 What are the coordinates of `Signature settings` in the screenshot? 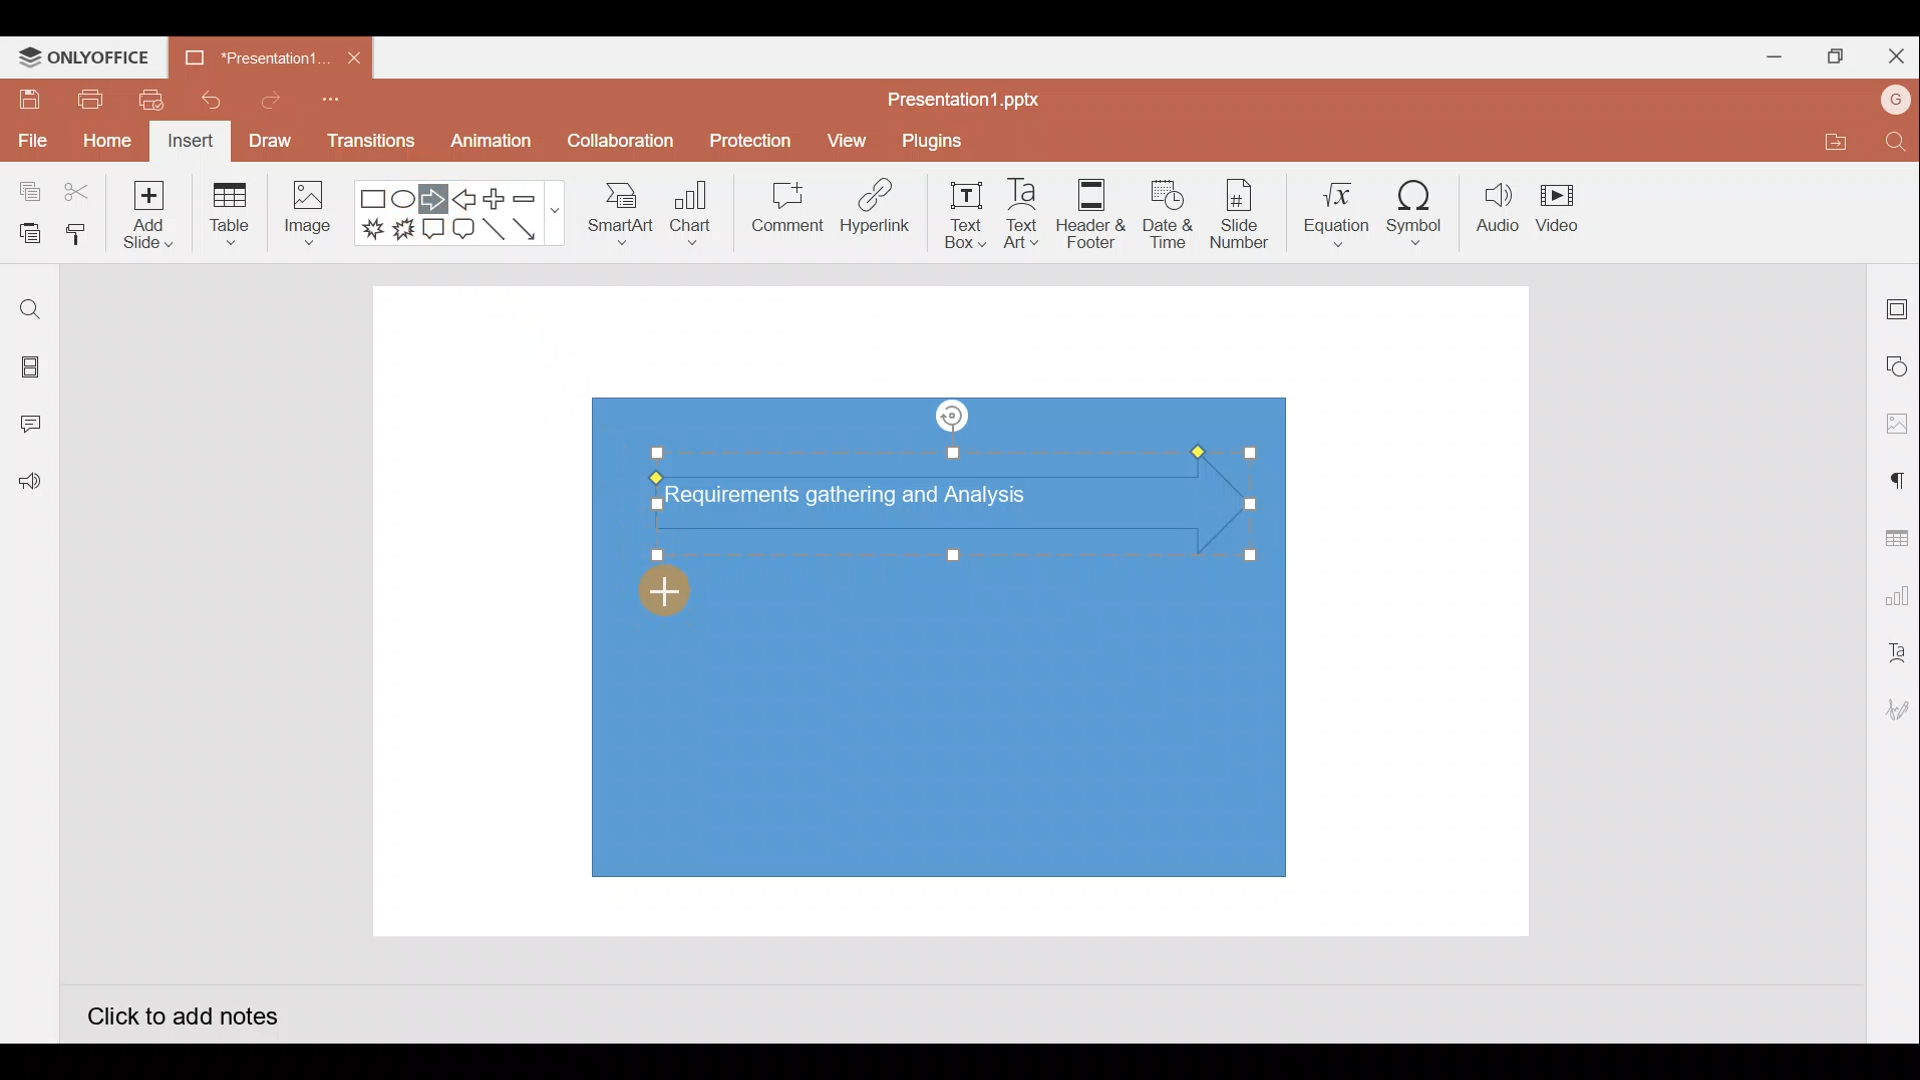 It's located at (1894, 712).